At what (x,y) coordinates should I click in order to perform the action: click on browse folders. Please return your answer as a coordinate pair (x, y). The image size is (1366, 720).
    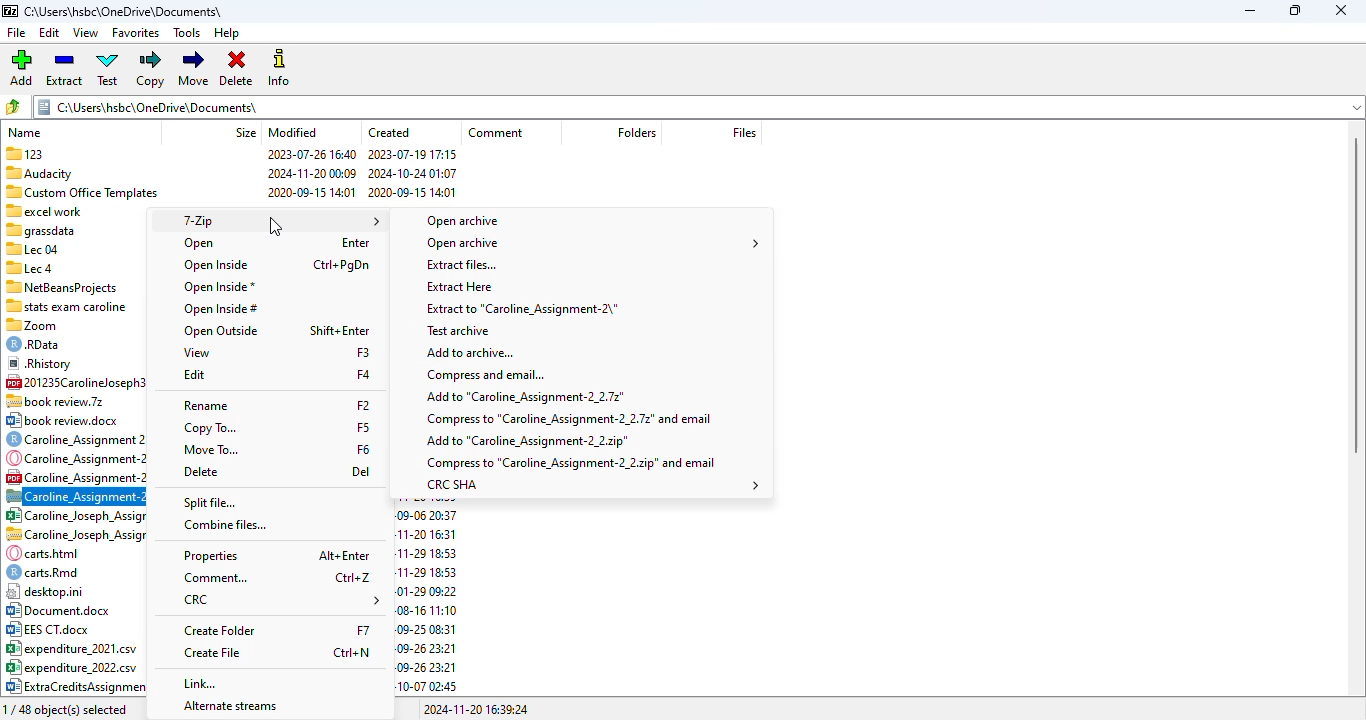
    Looking at the image, I should click on (13, 107).